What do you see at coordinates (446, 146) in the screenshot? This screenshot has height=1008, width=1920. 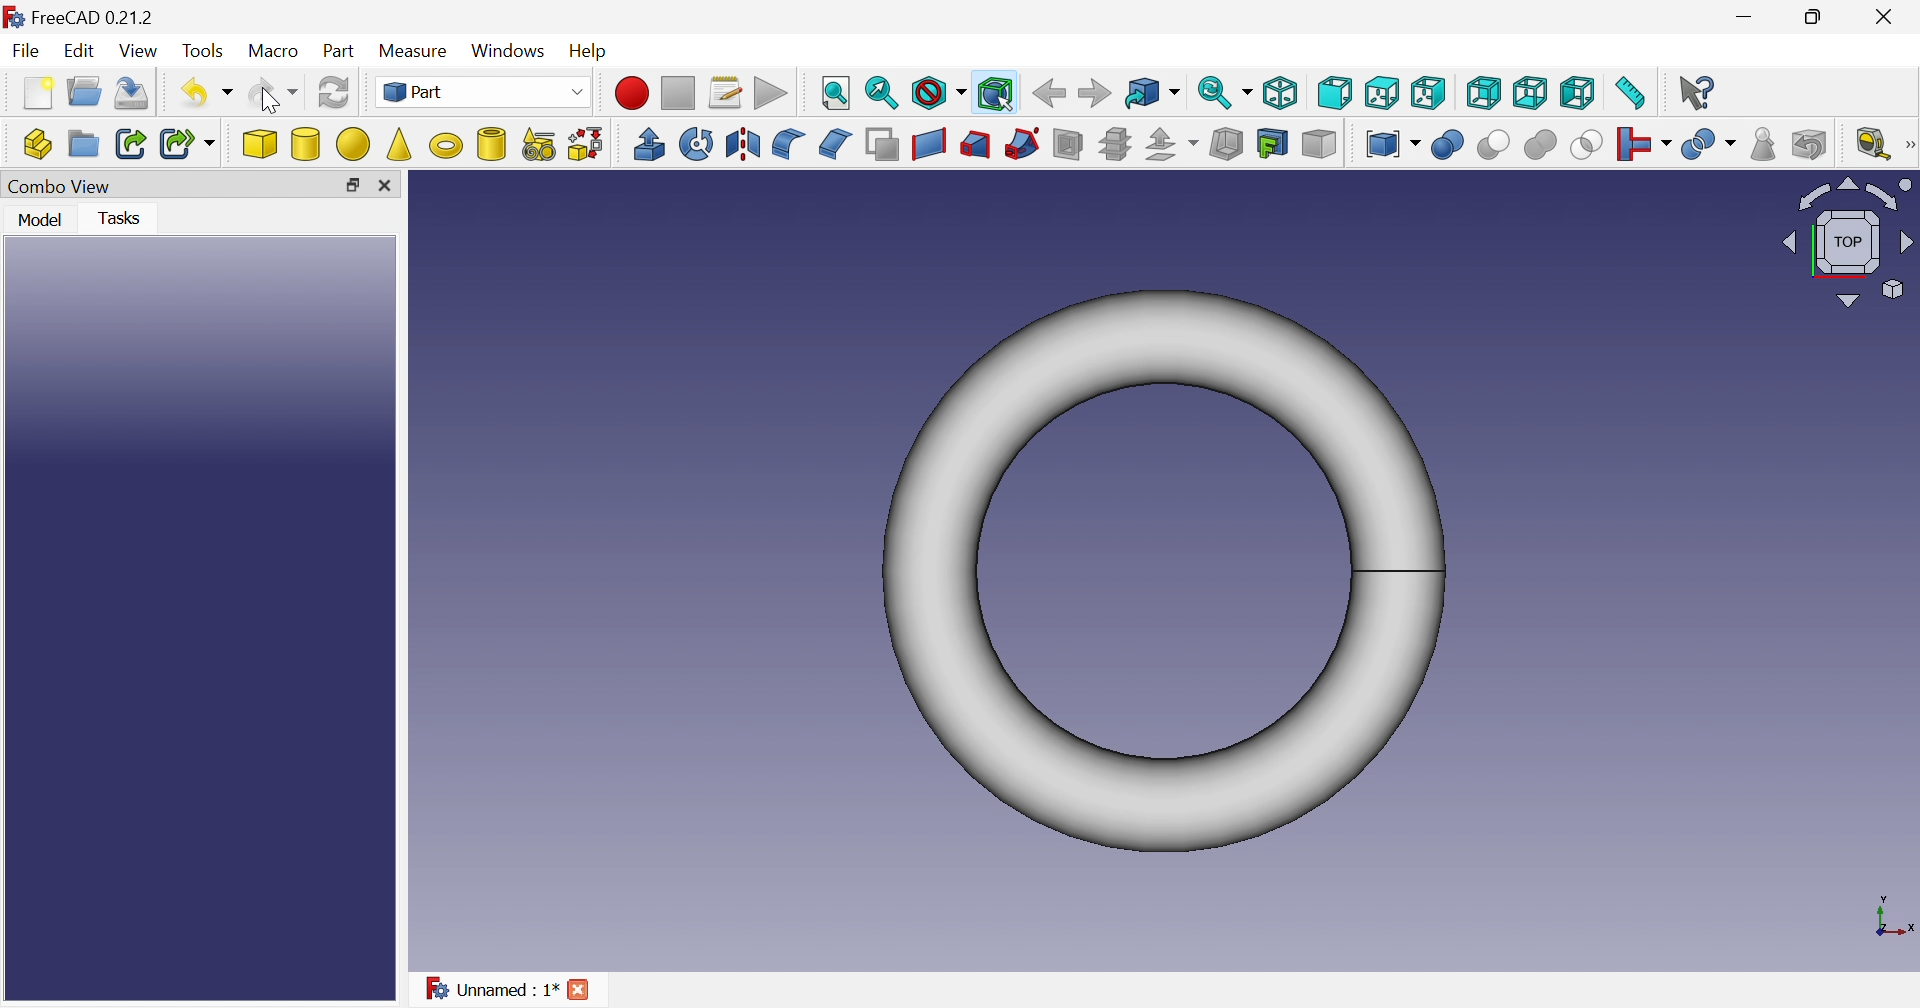 I see `Torus` at bounding box center [446, 146].